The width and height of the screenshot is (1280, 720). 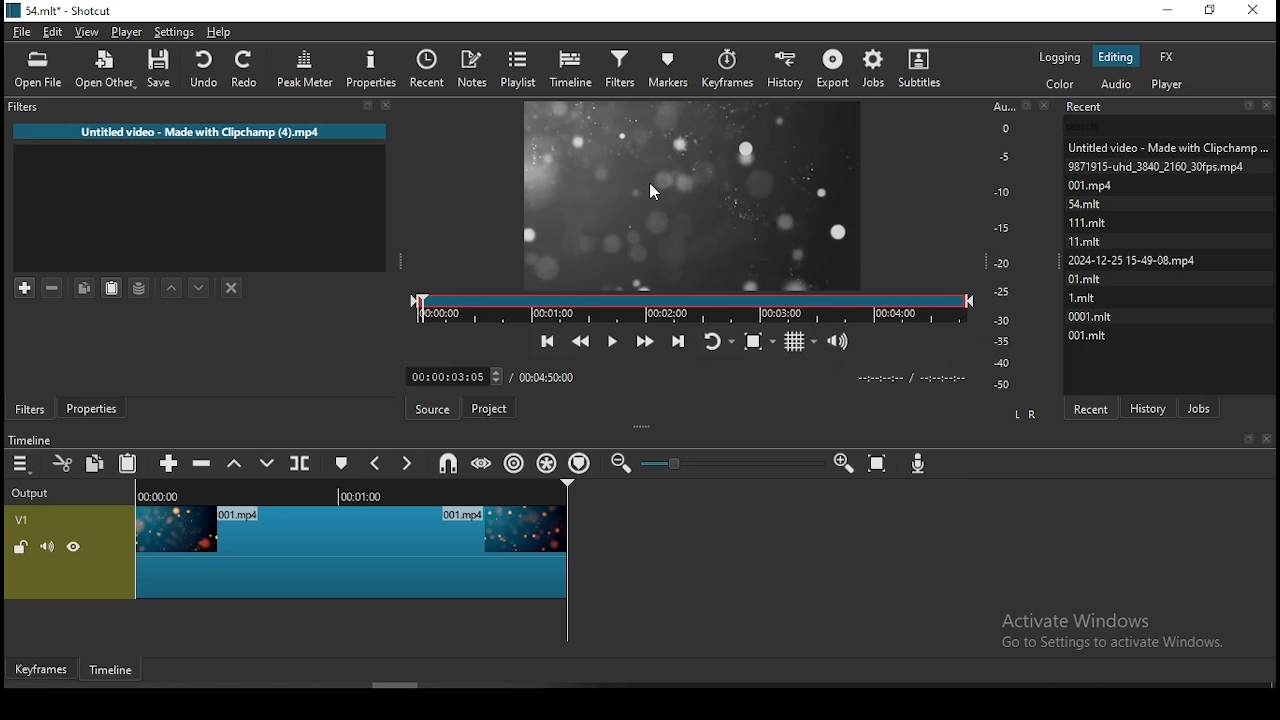 I want to click on editing, so click(x=1116, y=58).